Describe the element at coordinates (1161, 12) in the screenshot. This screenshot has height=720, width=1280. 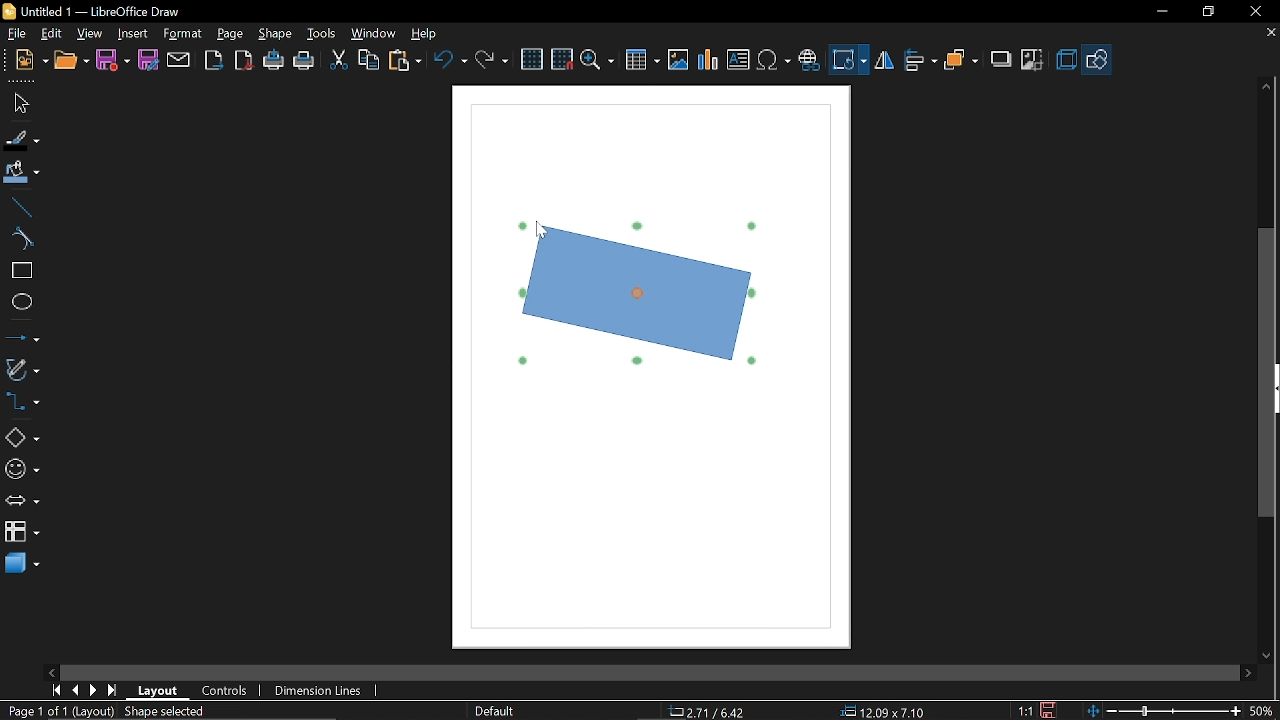
I see `minimize` at that location.